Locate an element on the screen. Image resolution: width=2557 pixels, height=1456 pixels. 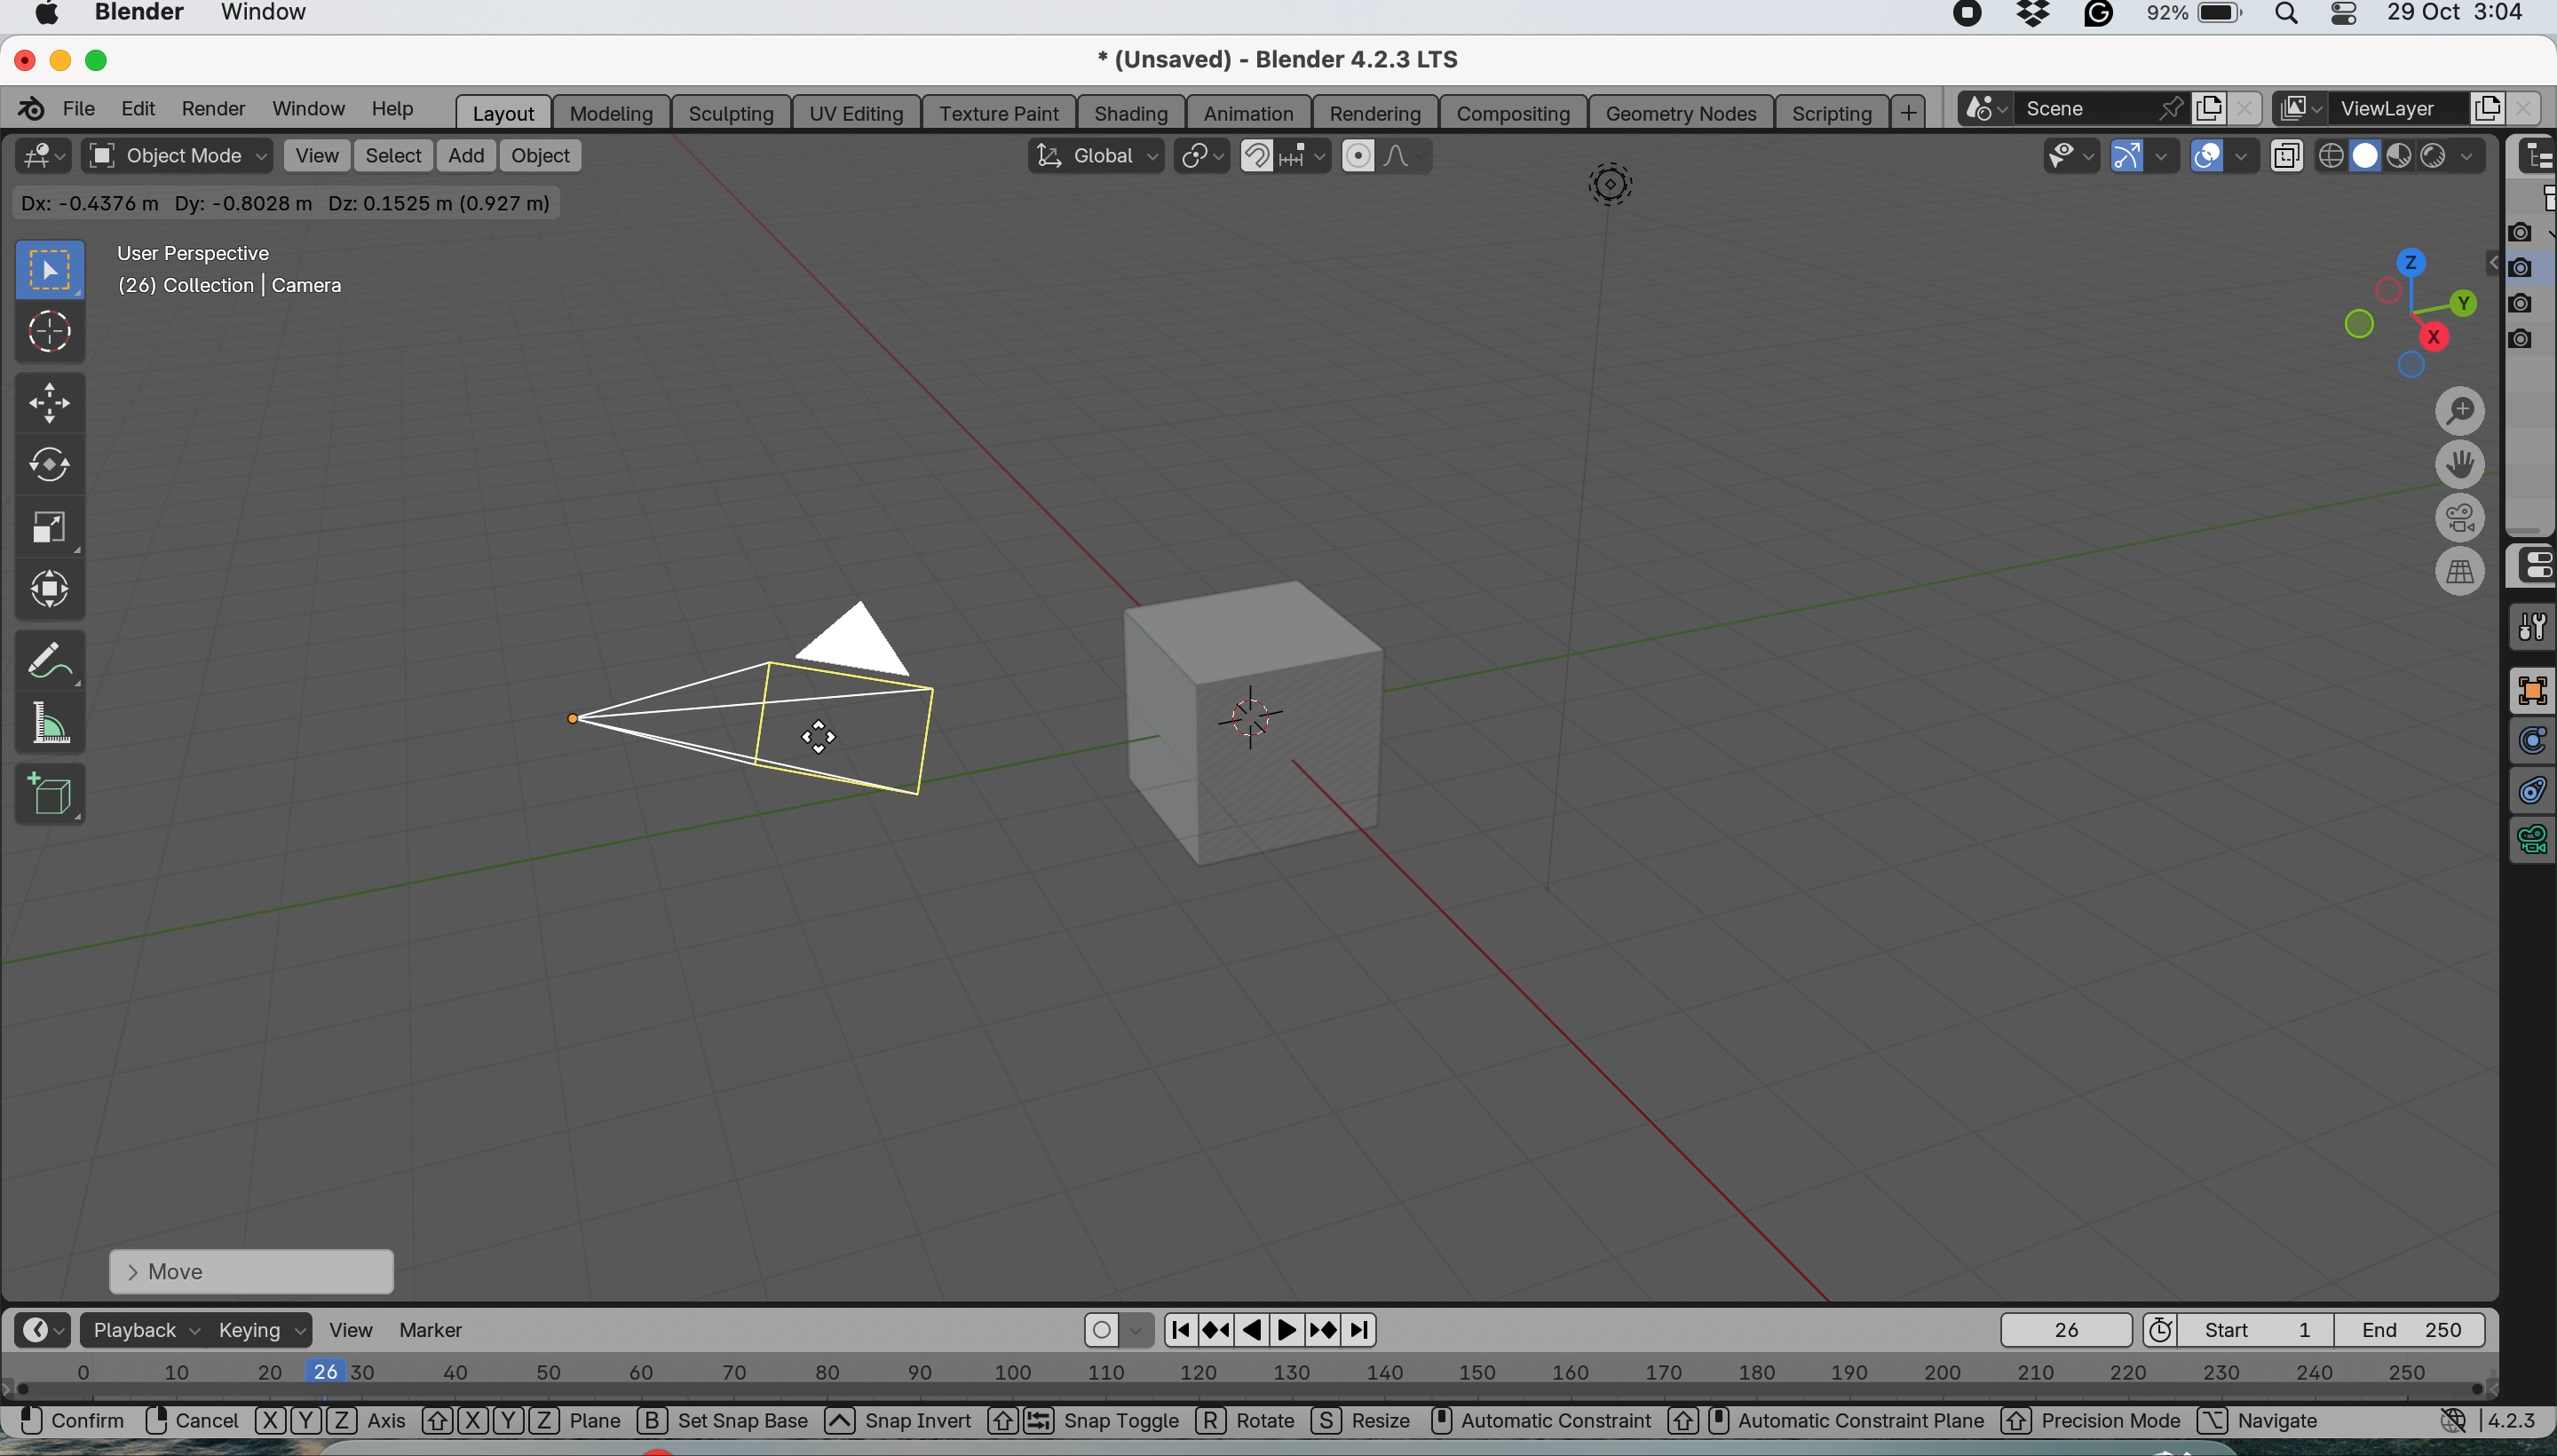
material preview display is located at coordinates (2367, 157).